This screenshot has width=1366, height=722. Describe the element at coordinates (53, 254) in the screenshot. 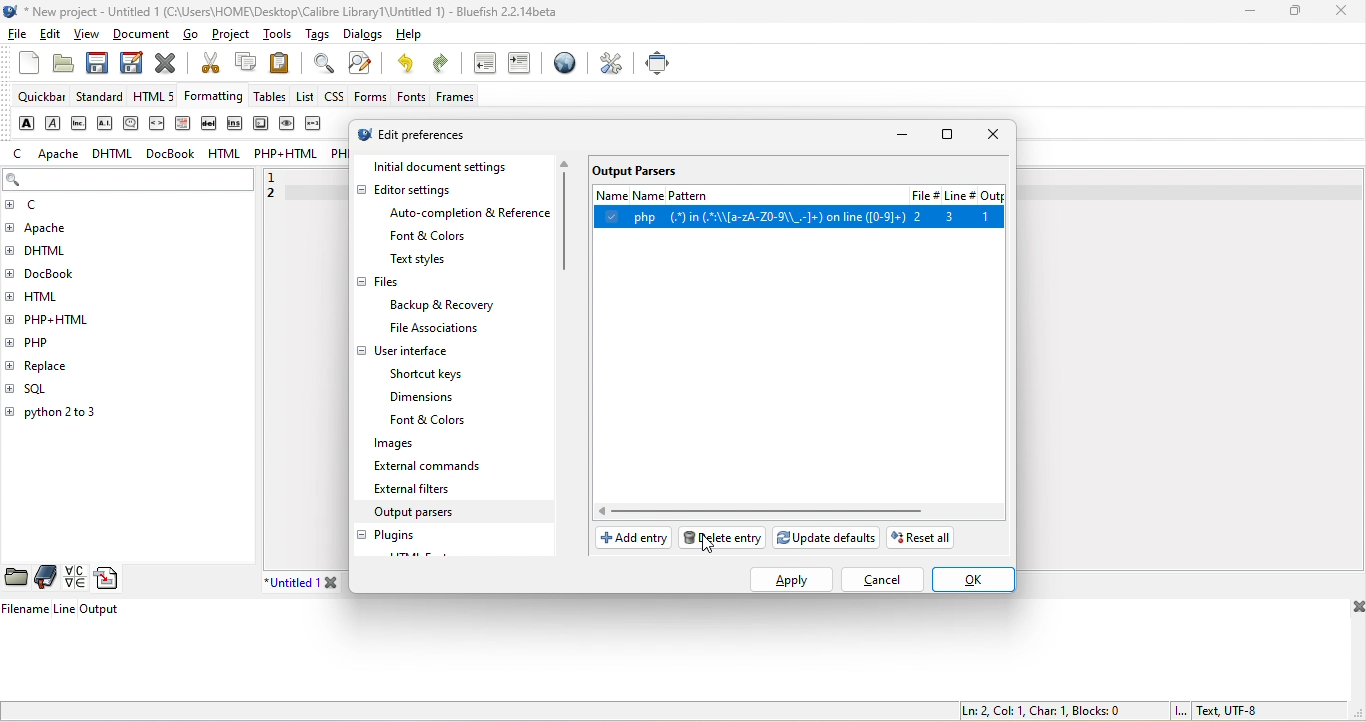

I see `dhtml` at that location.